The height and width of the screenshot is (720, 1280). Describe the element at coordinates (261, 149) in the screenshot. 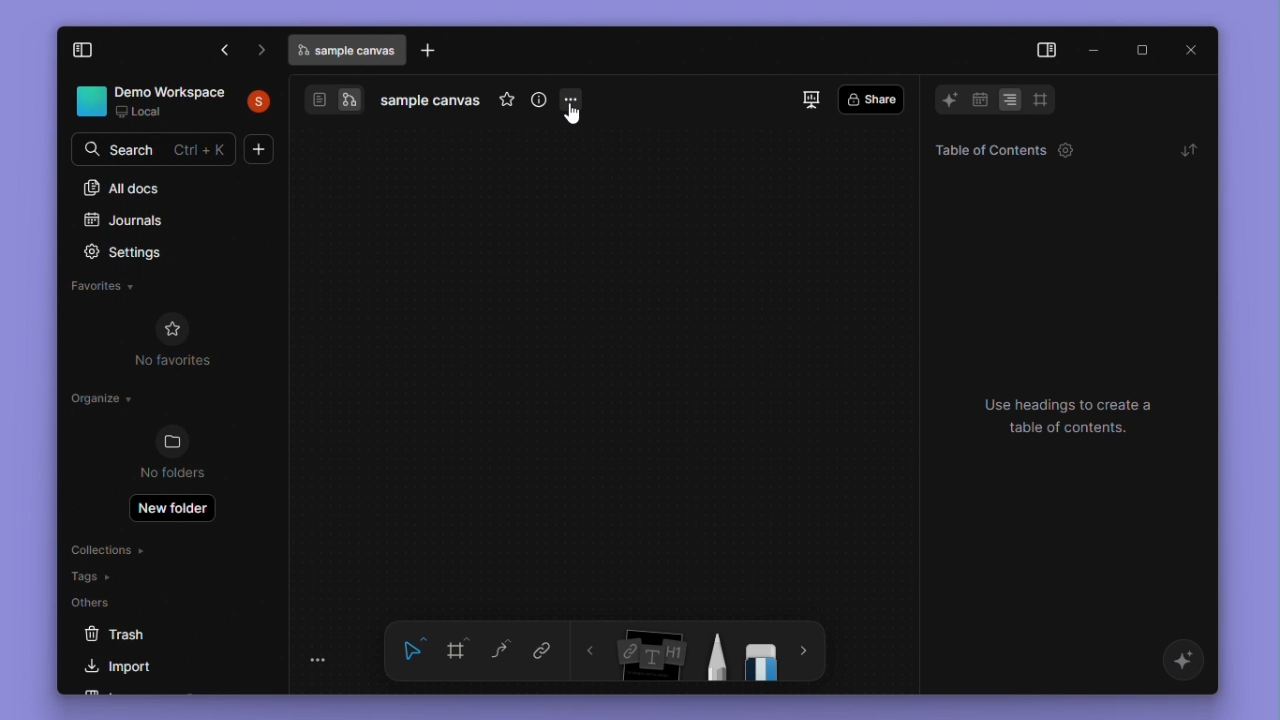

I see `add` at that location.